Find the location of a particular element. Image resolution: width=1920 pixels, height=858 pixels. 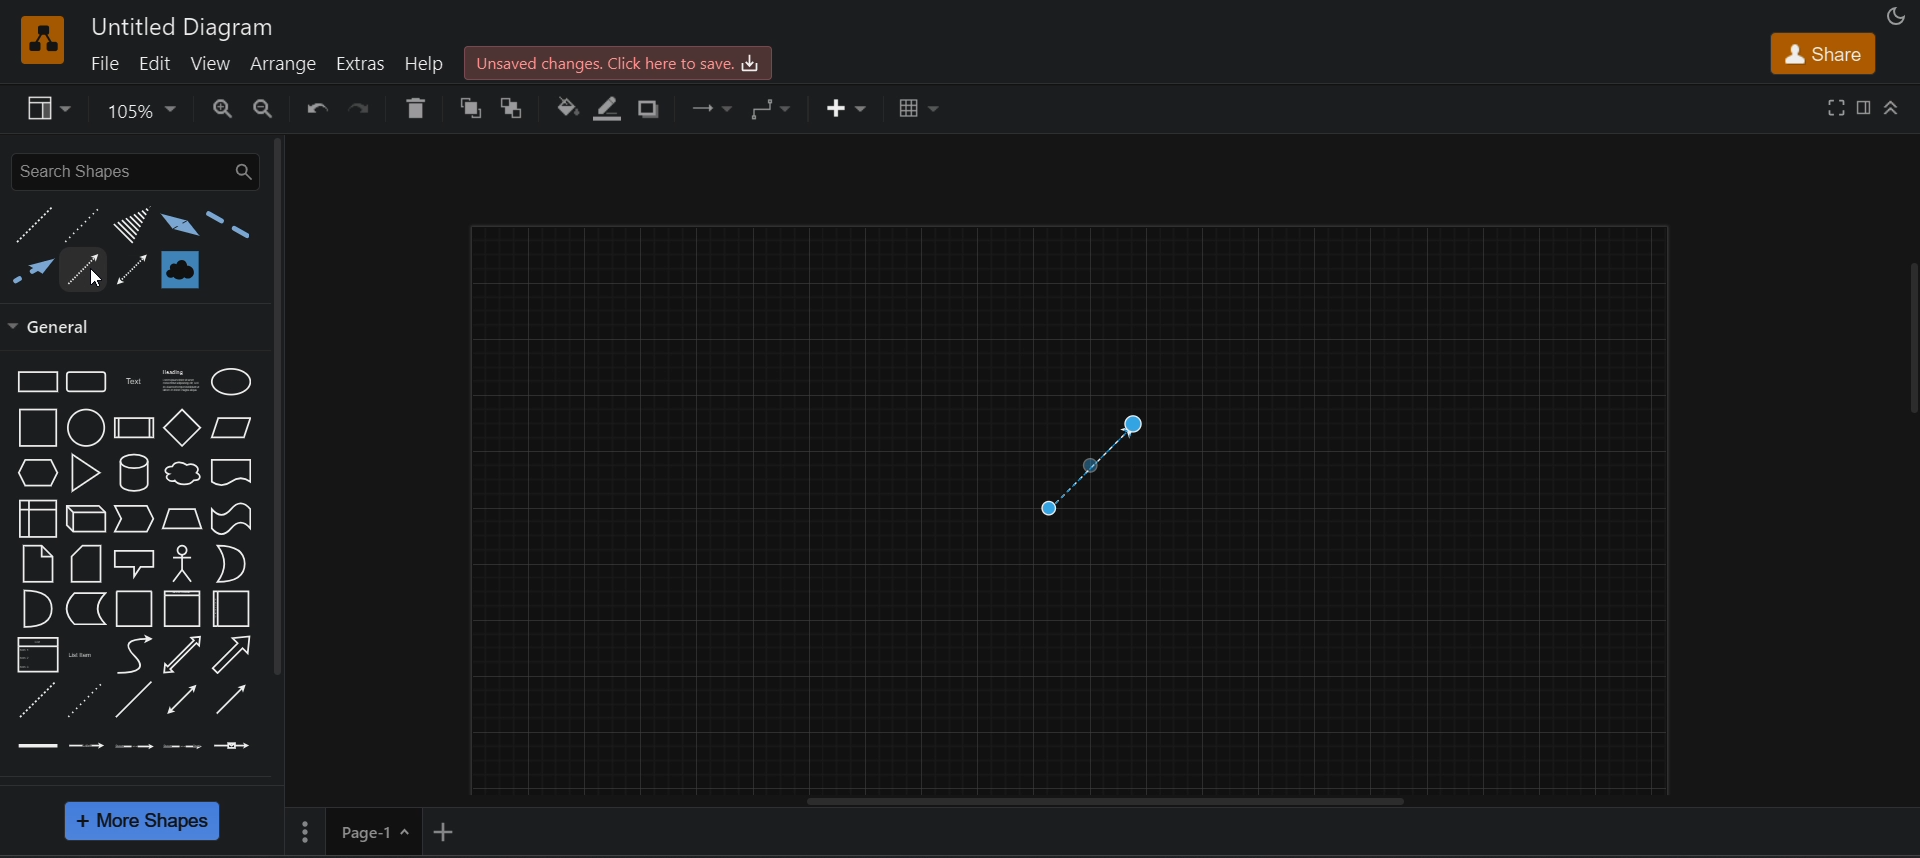

format is located at coordinates (1866, 107).